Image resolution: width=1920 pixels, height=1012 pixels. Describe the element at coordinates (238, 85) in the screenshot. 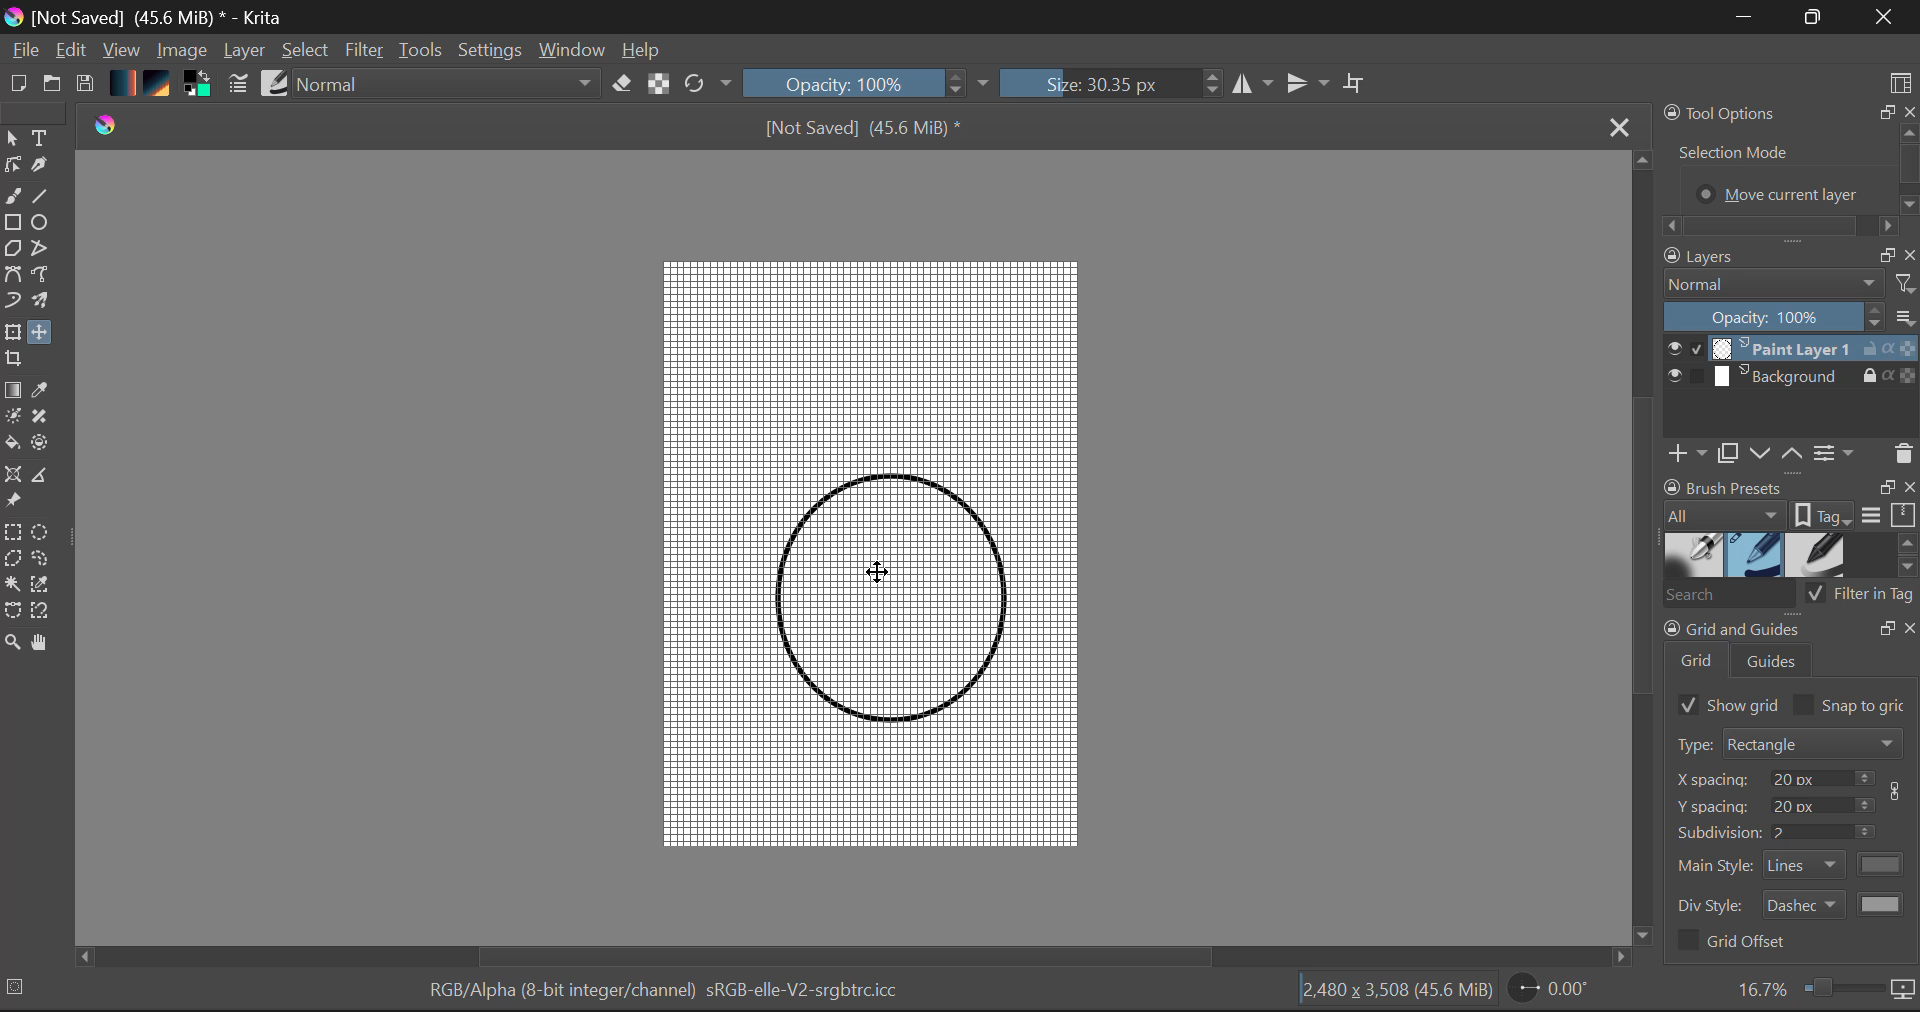

I see `Brush Settings` at that location.